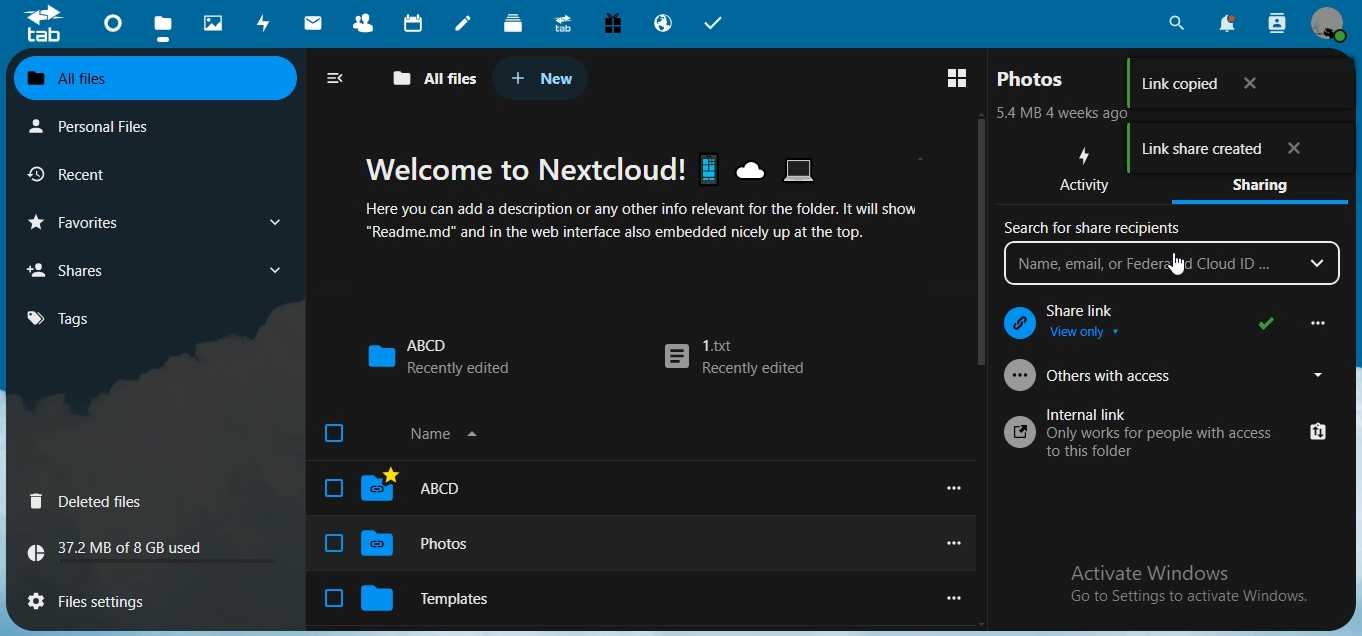 The width and height of the screenshot is (1362, 636). I want to click on check box, so click(331, 543).